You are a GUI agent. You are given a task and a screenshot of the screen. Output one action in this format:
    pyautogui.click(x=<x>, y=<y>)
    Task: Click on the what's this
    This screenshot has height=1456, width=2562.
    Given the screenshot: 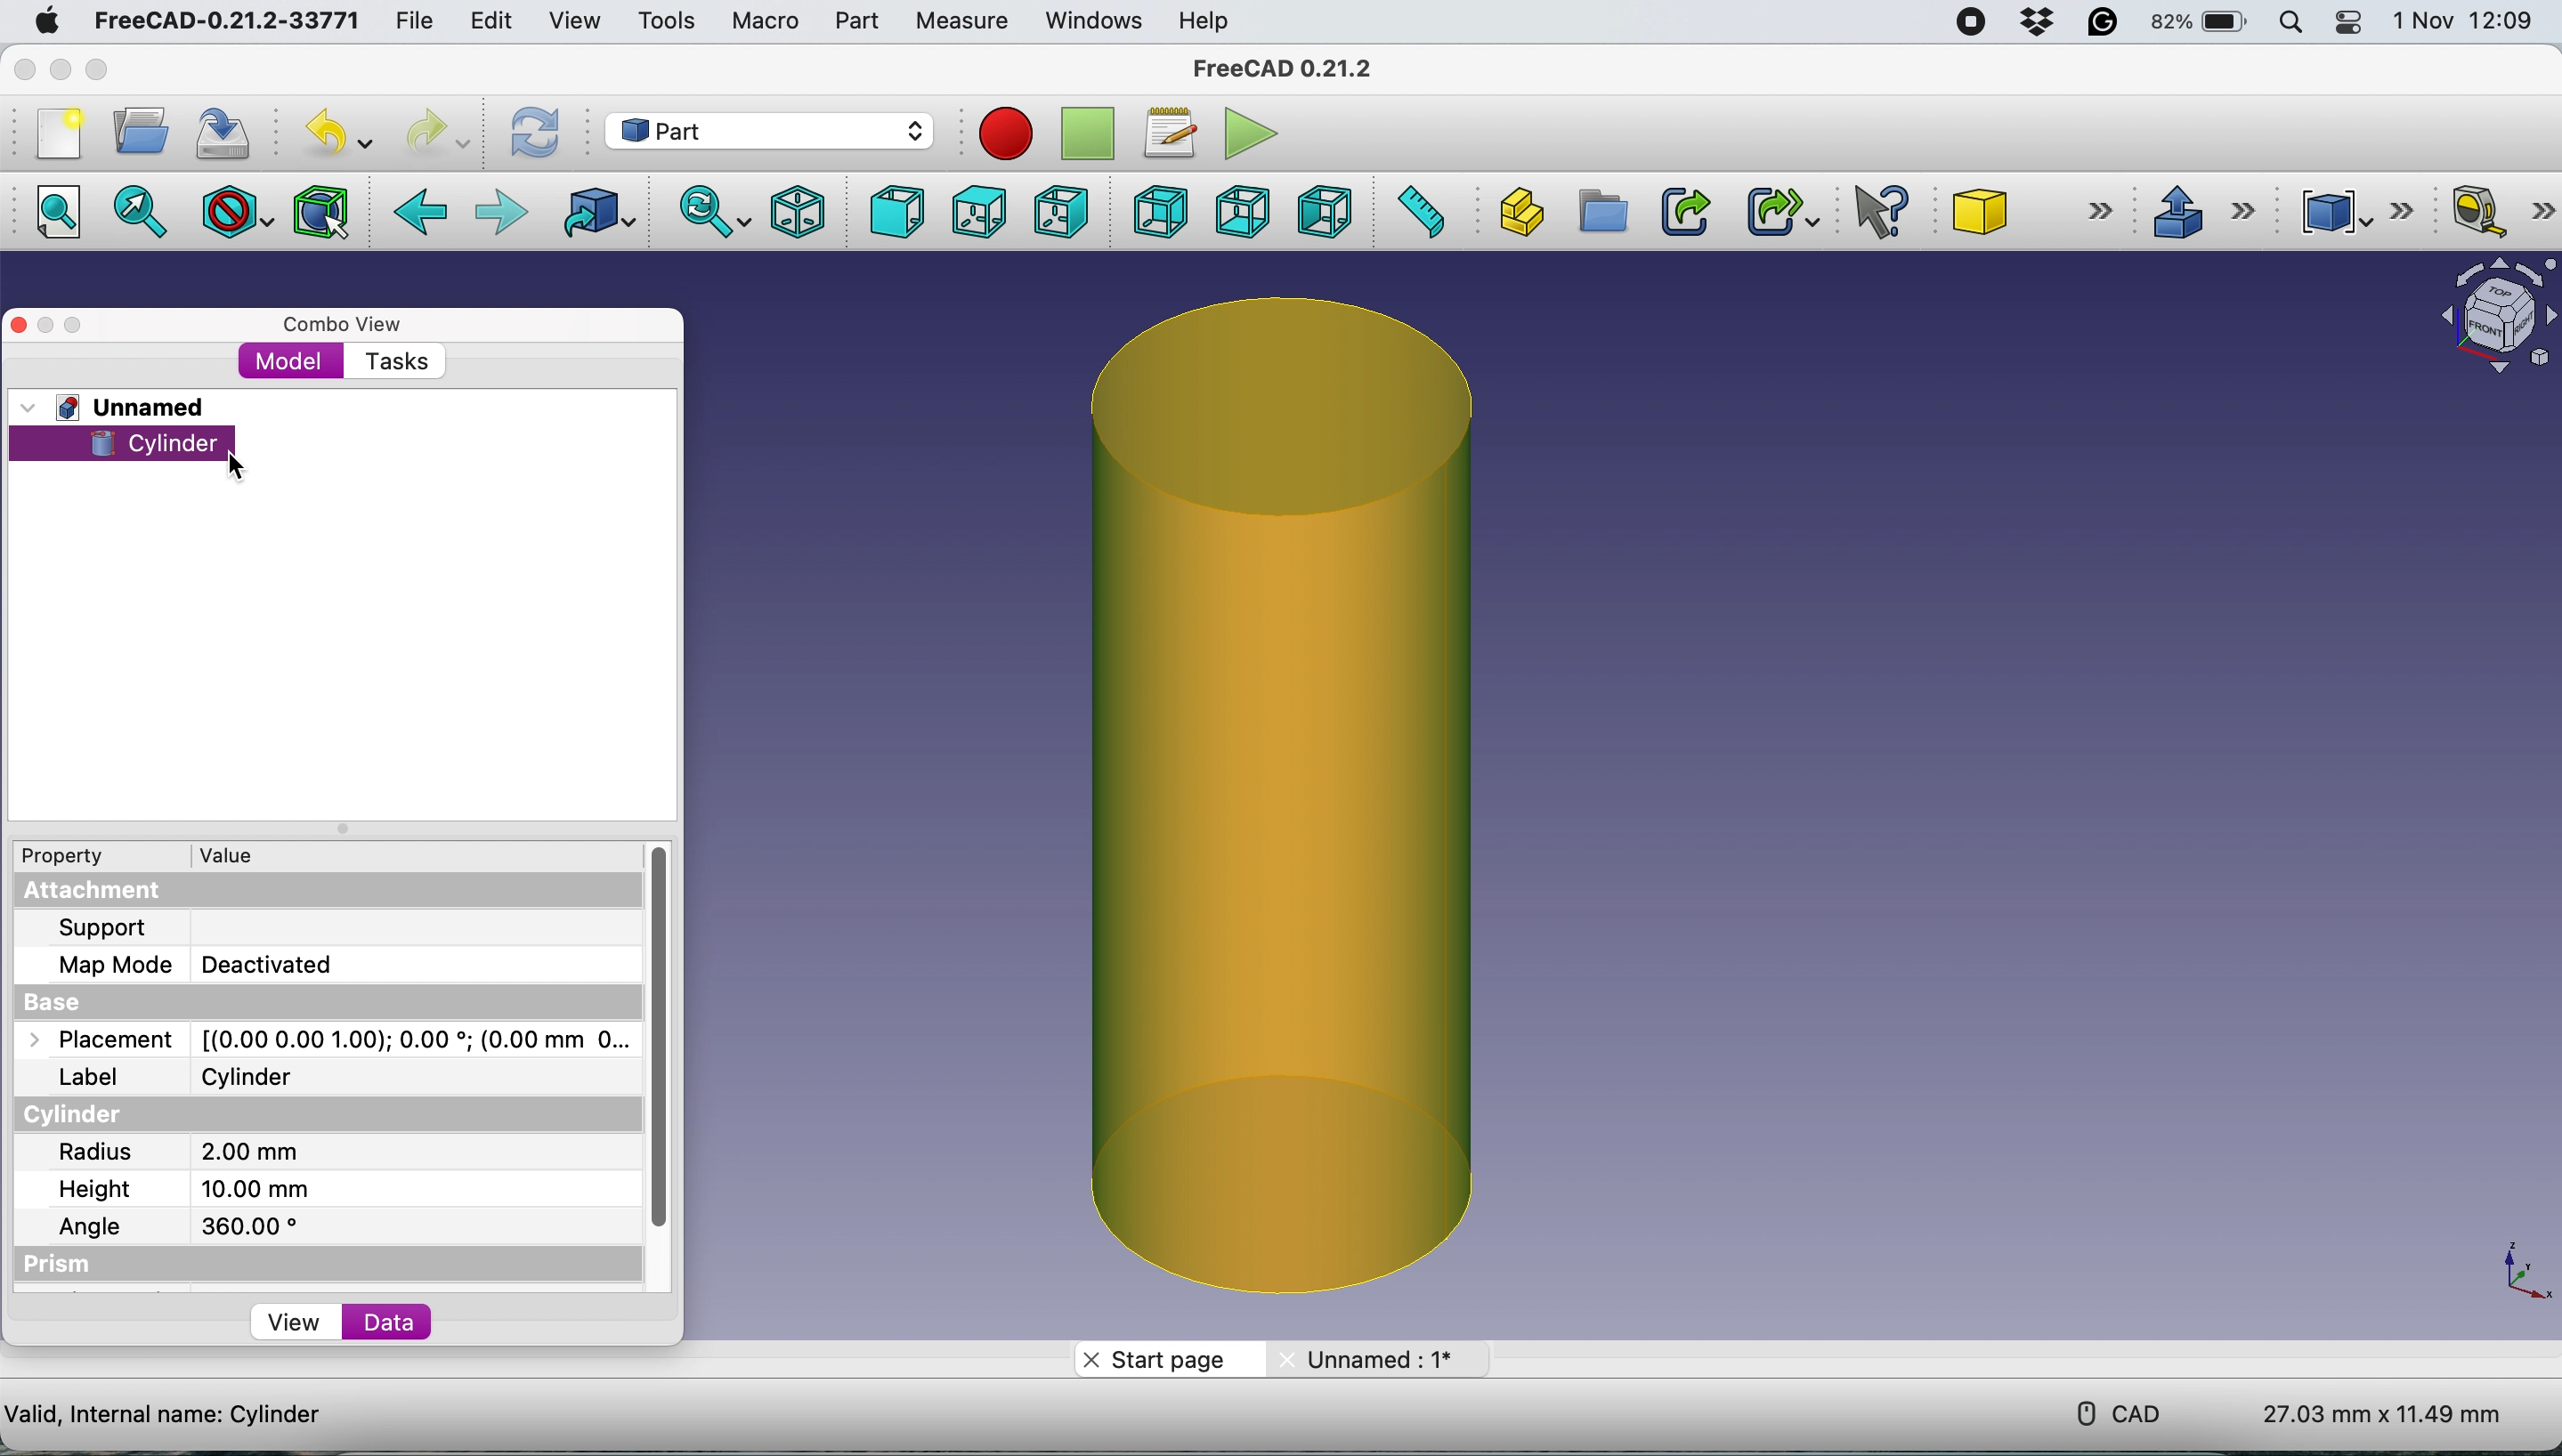 What is the action you would take?
    pyautogui.click(x=1871, y=212)
    